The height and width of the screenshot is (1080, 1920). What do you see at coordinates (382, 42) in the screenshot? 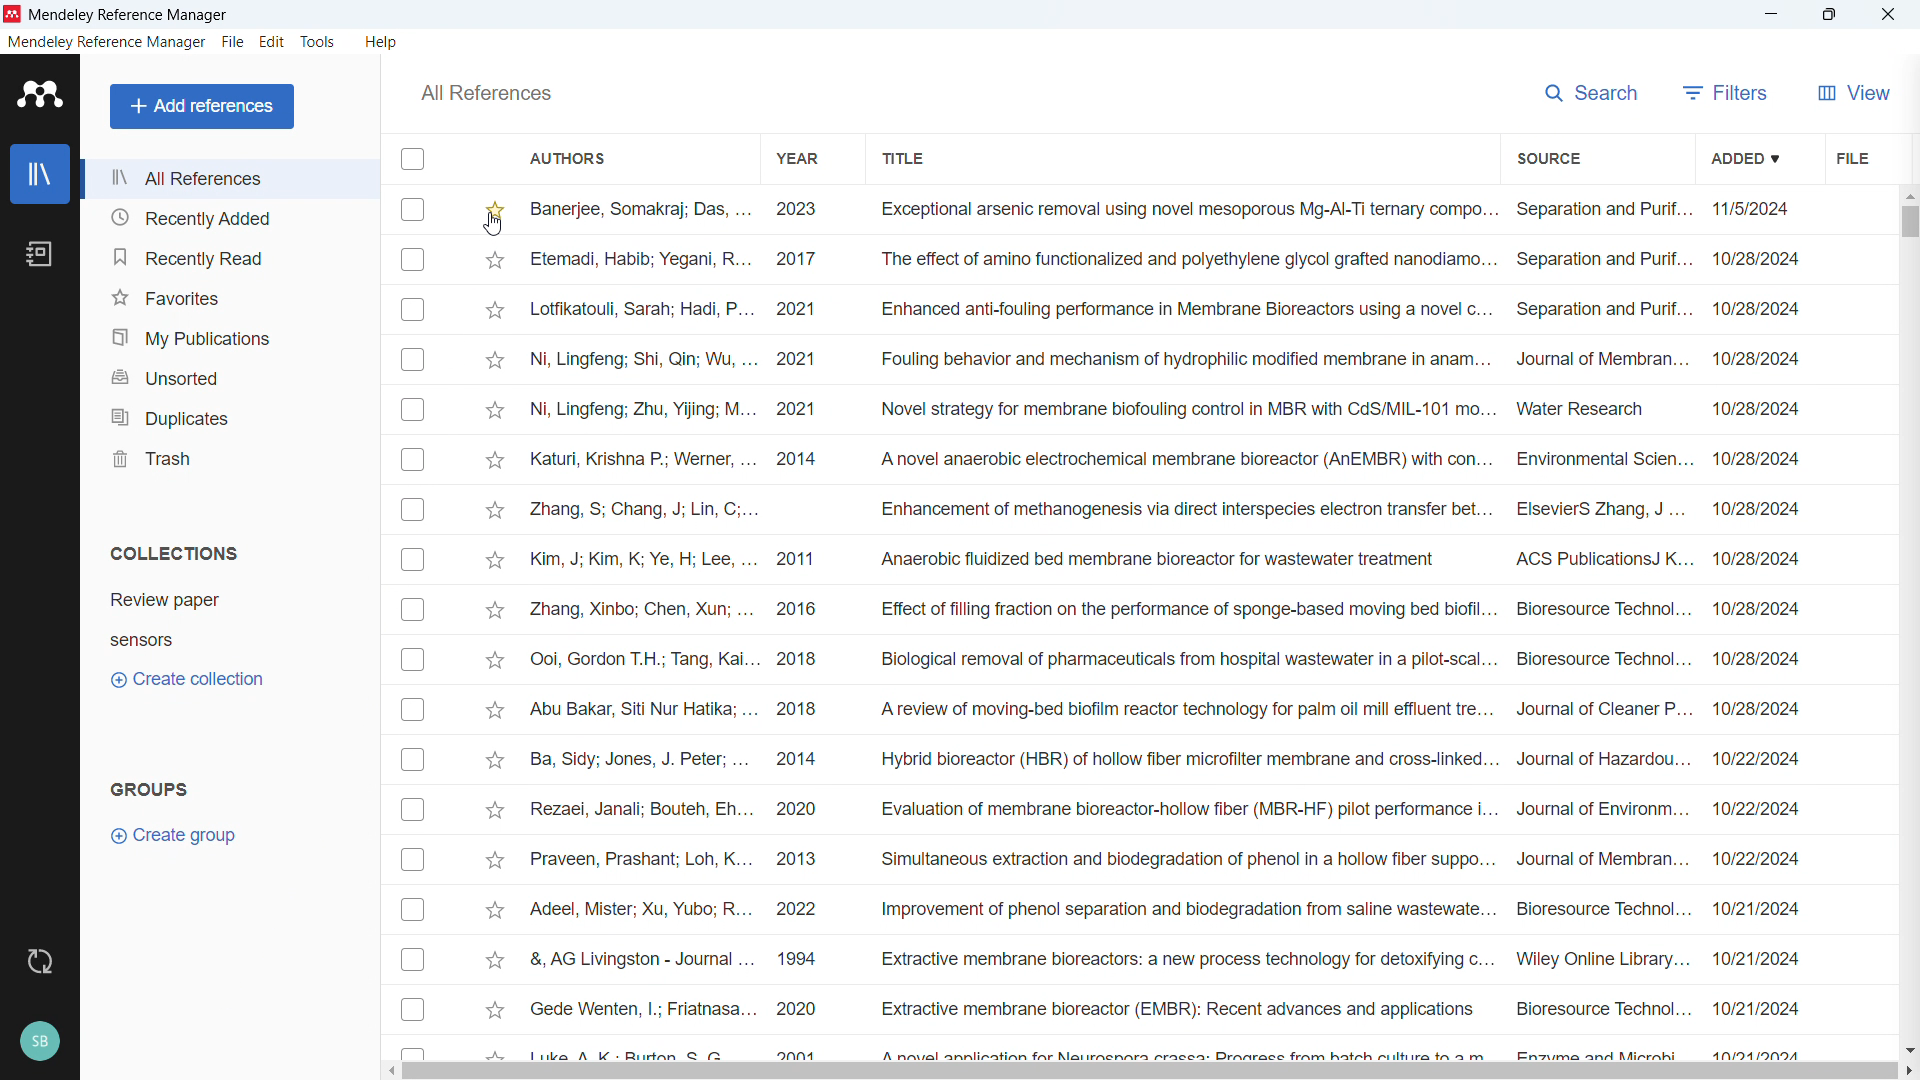
I see `help` at bounding box center [382, 42].